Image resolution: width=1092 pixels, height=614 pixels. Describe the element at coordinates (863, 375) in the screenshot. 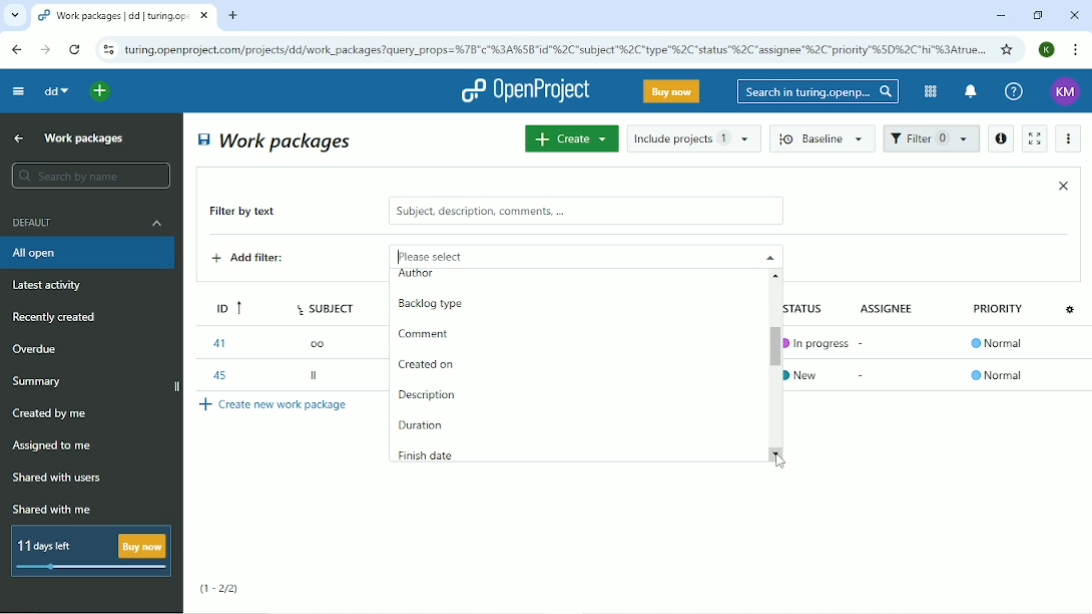

I see `-` at that location.